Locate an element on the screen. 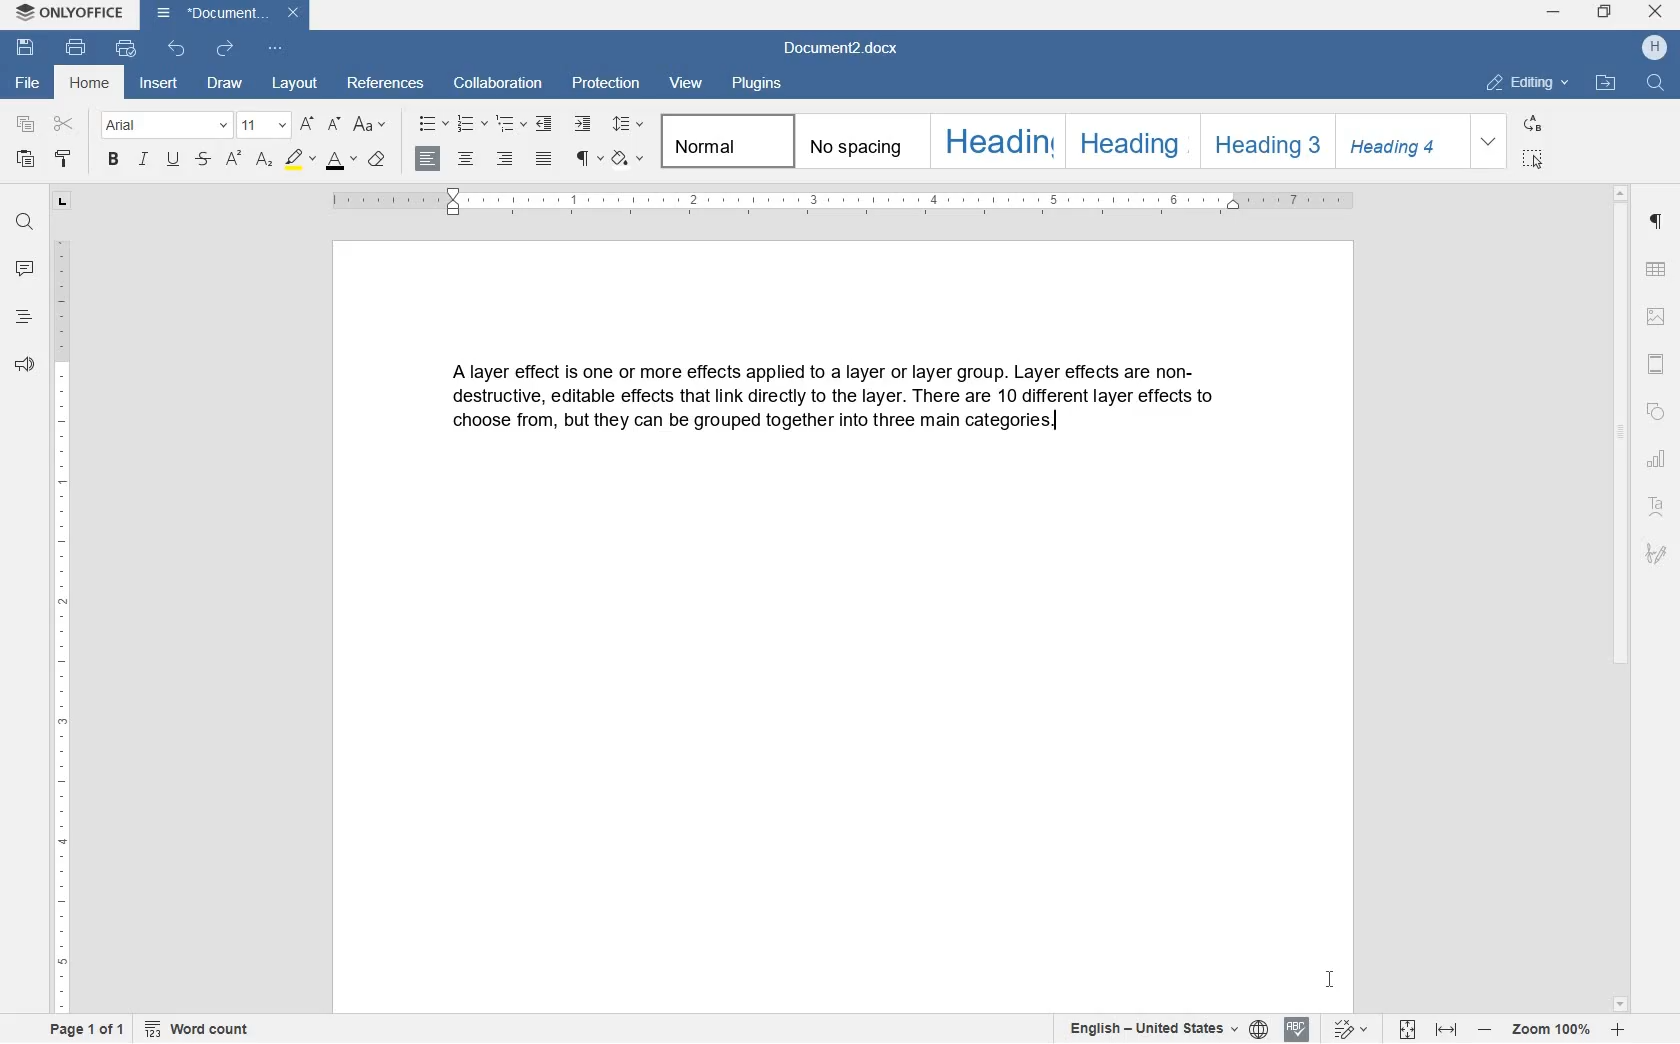 The width and height of the screenshot is (1680, 1044). COMMENTS is located at coordinates (24, 268).